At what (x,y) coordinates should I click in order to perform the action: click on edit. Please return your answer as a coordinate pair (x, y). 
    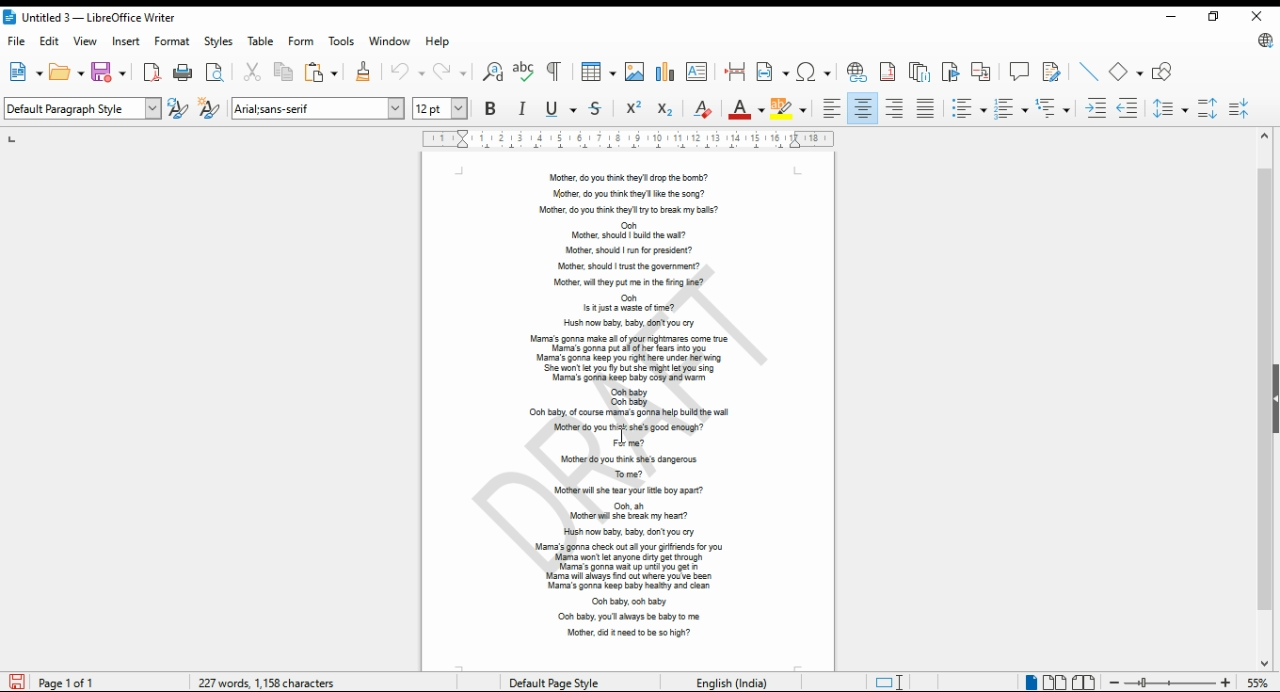
    Looking at the image, I should click on (51, 43).